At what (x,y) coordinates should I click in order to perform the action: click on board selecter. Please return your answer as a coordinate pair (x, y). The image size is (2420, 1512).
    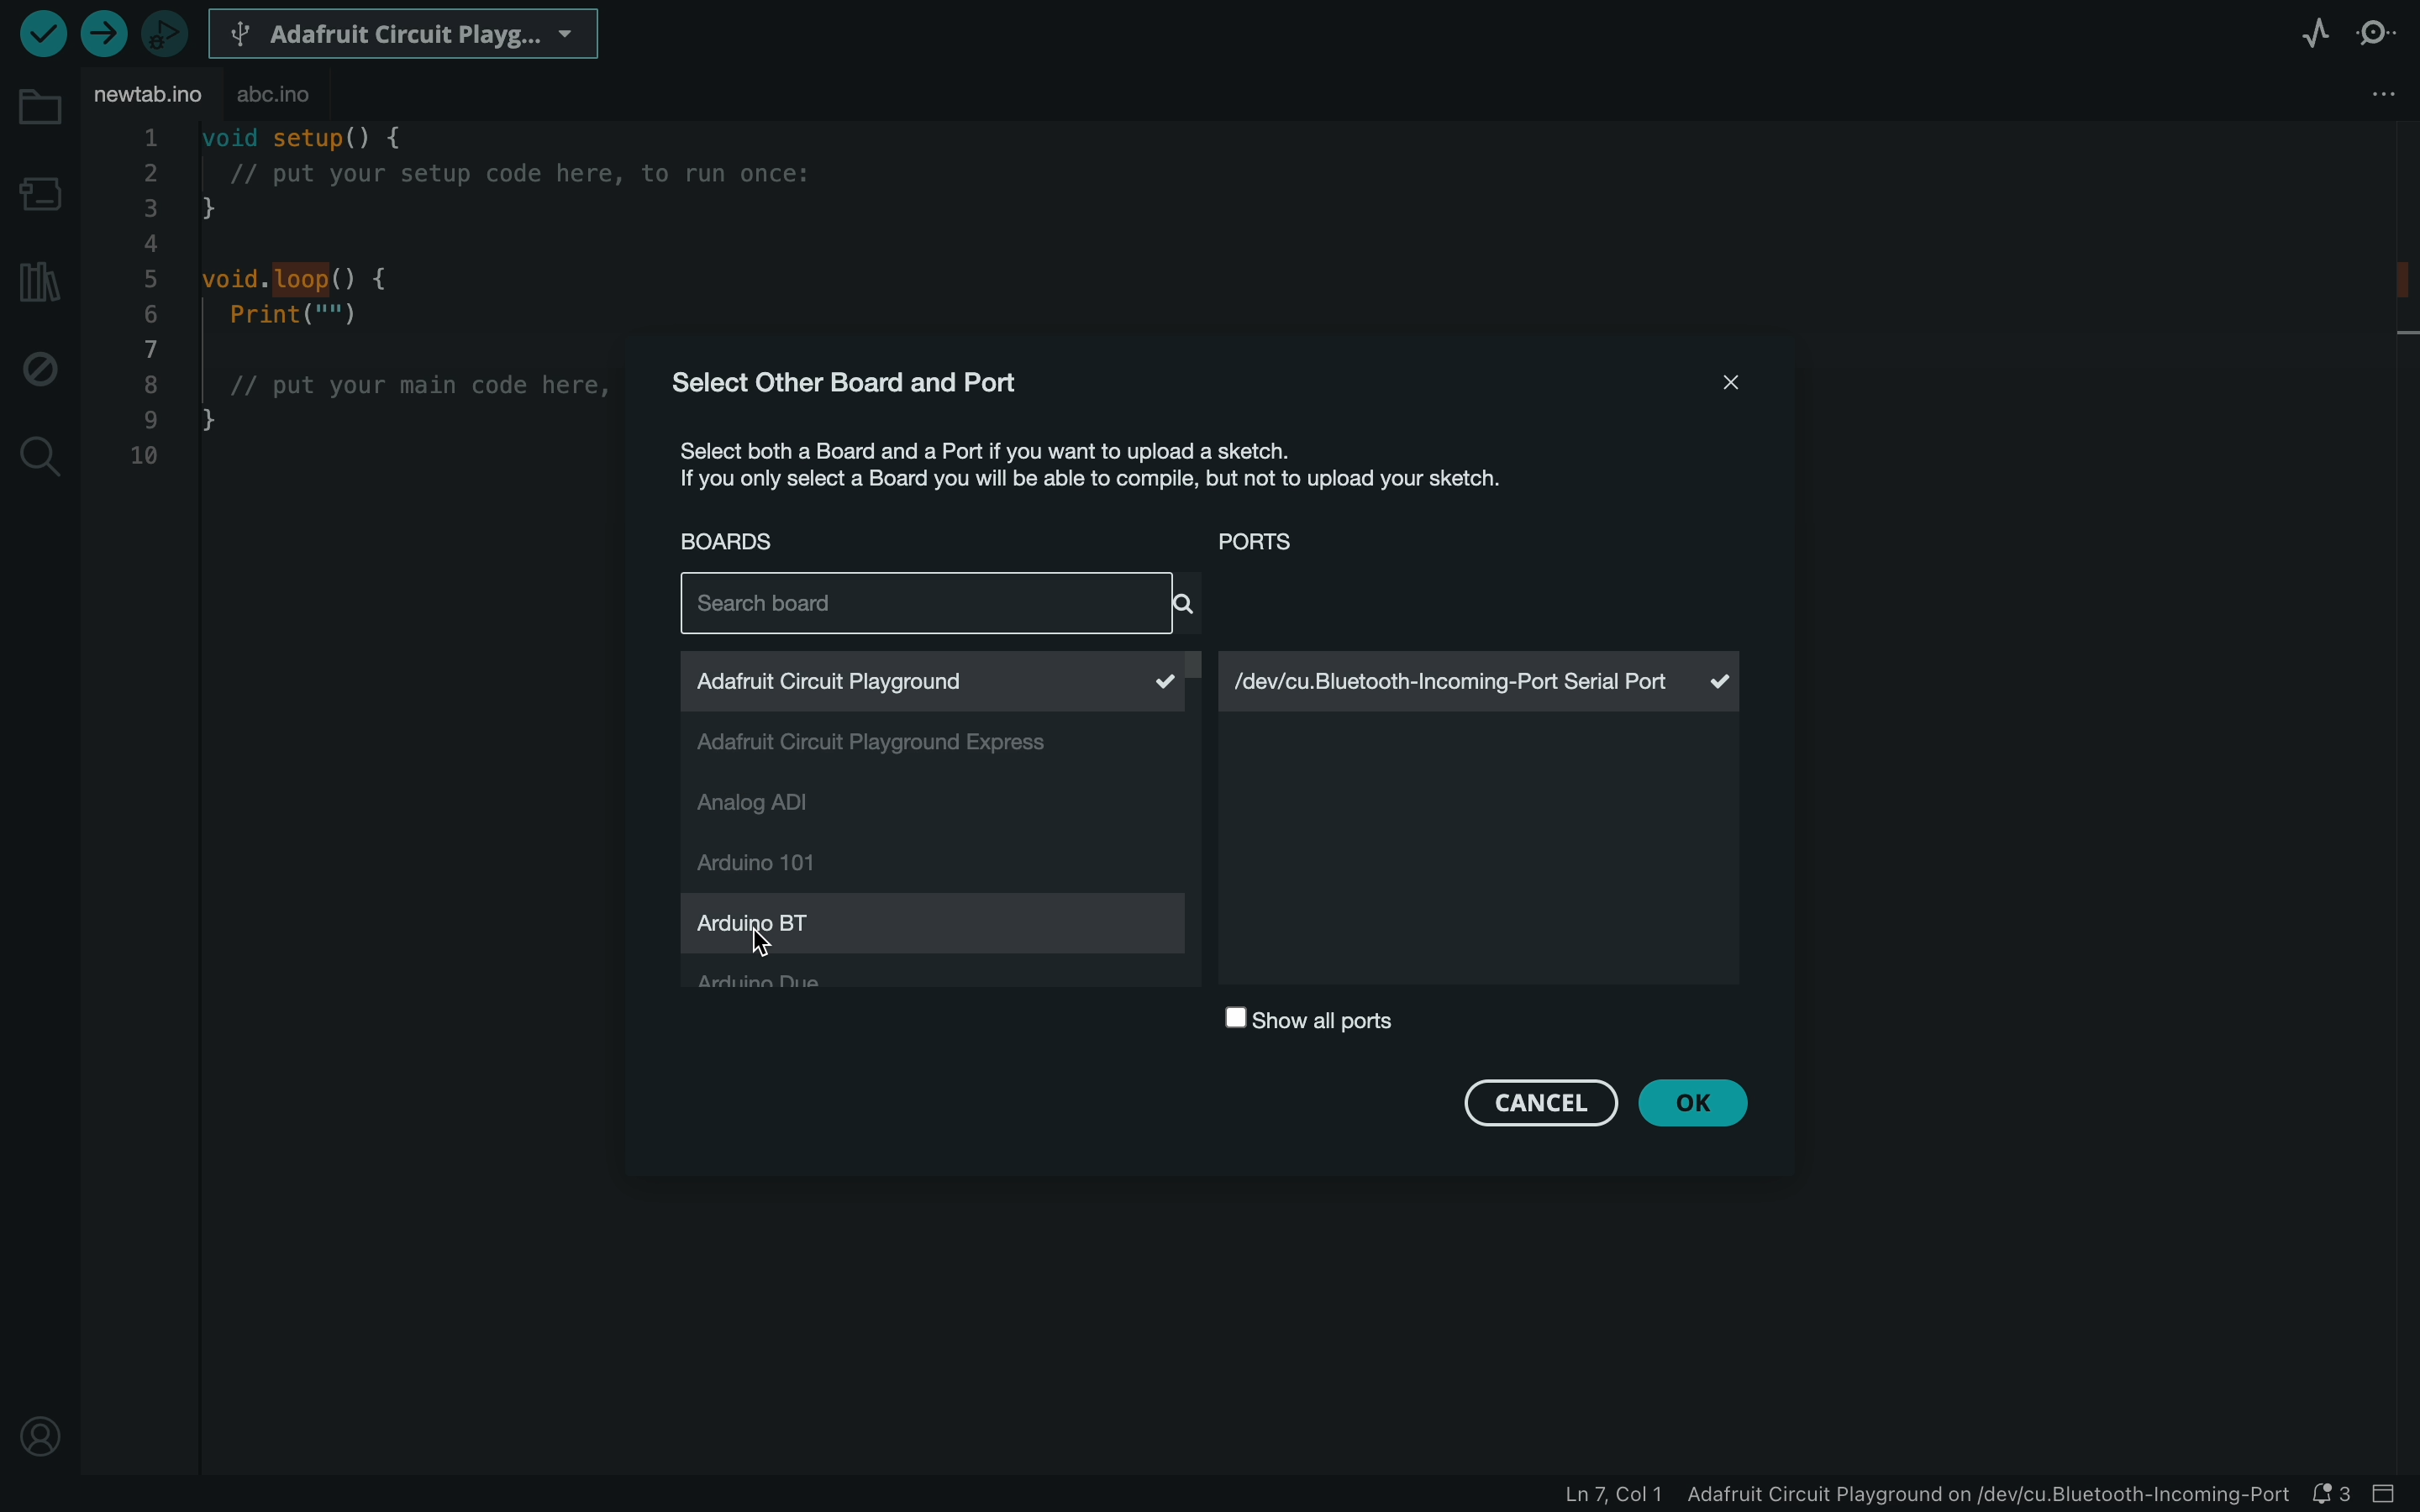
    Looking at the image, I should click on (404, 31).